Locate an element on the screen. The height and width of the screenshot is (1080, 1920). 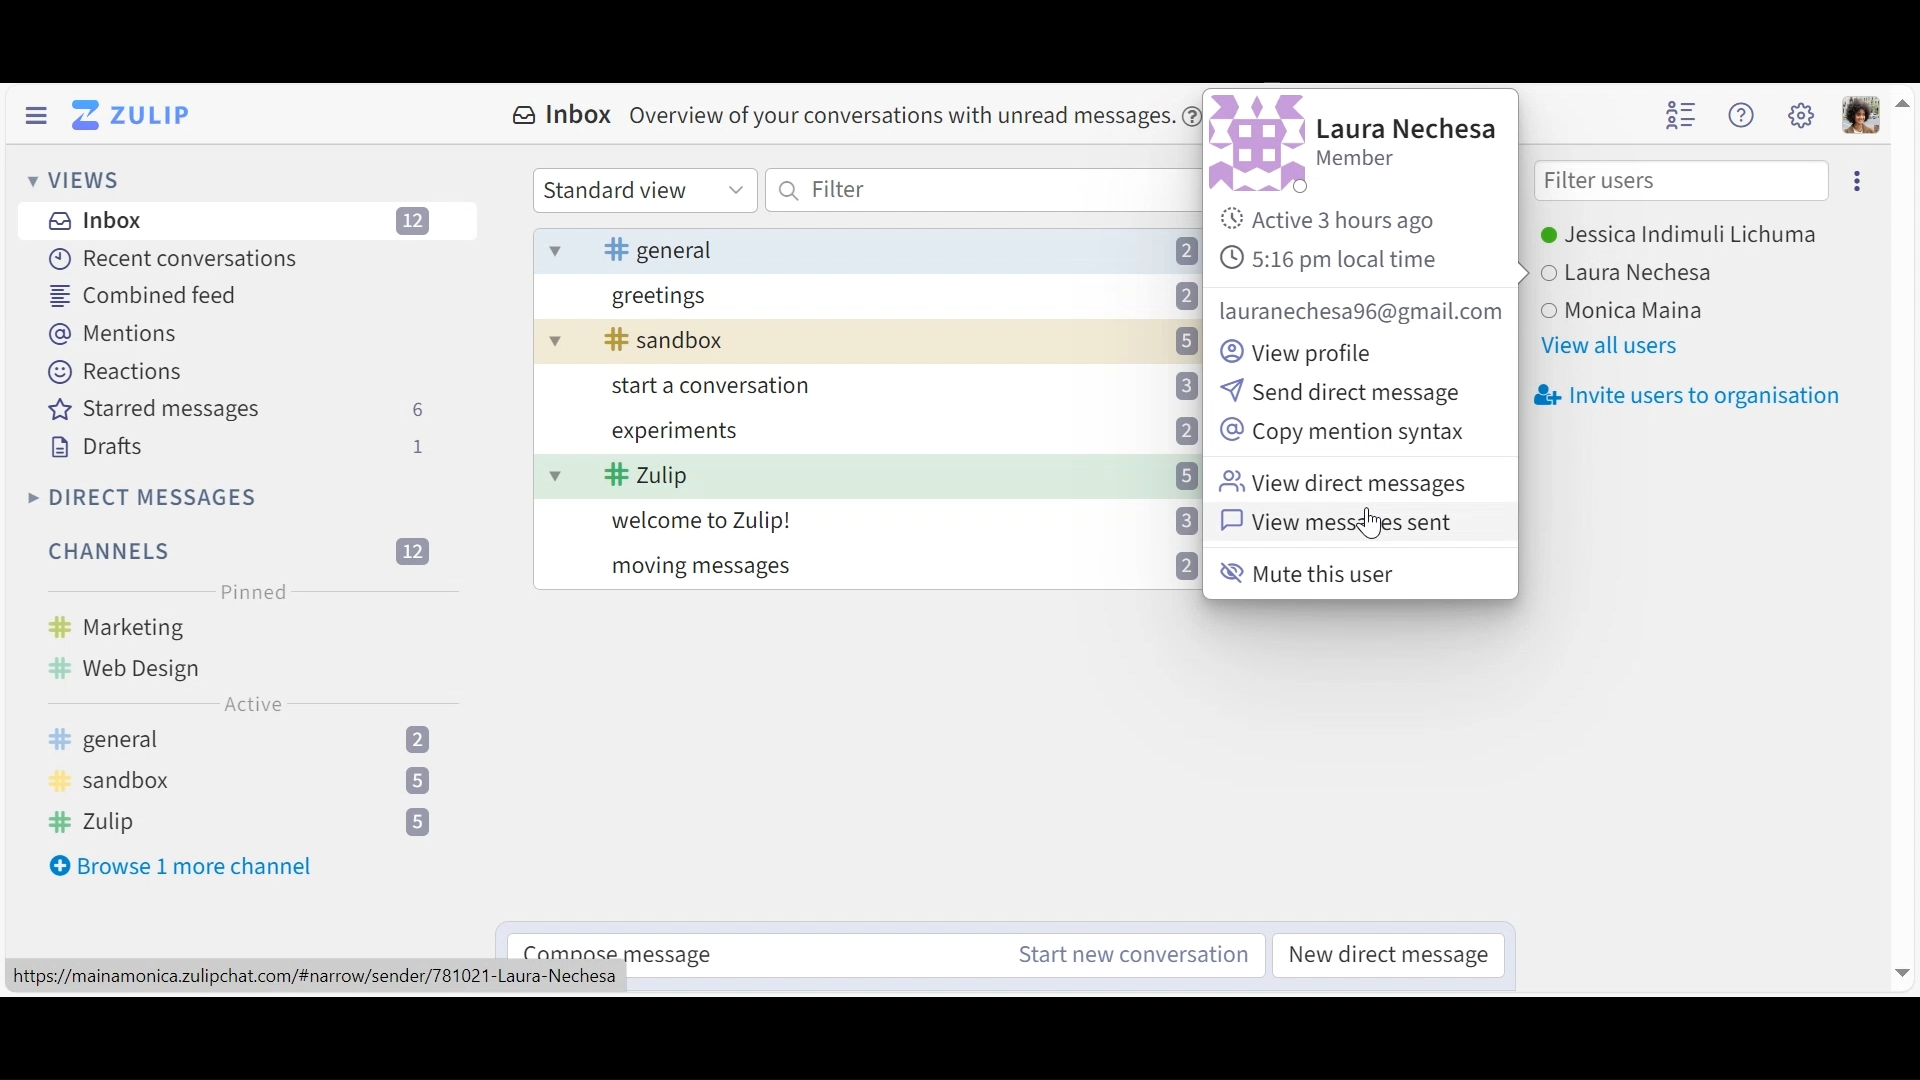
Active Status is located at coordinates (1340, 222).